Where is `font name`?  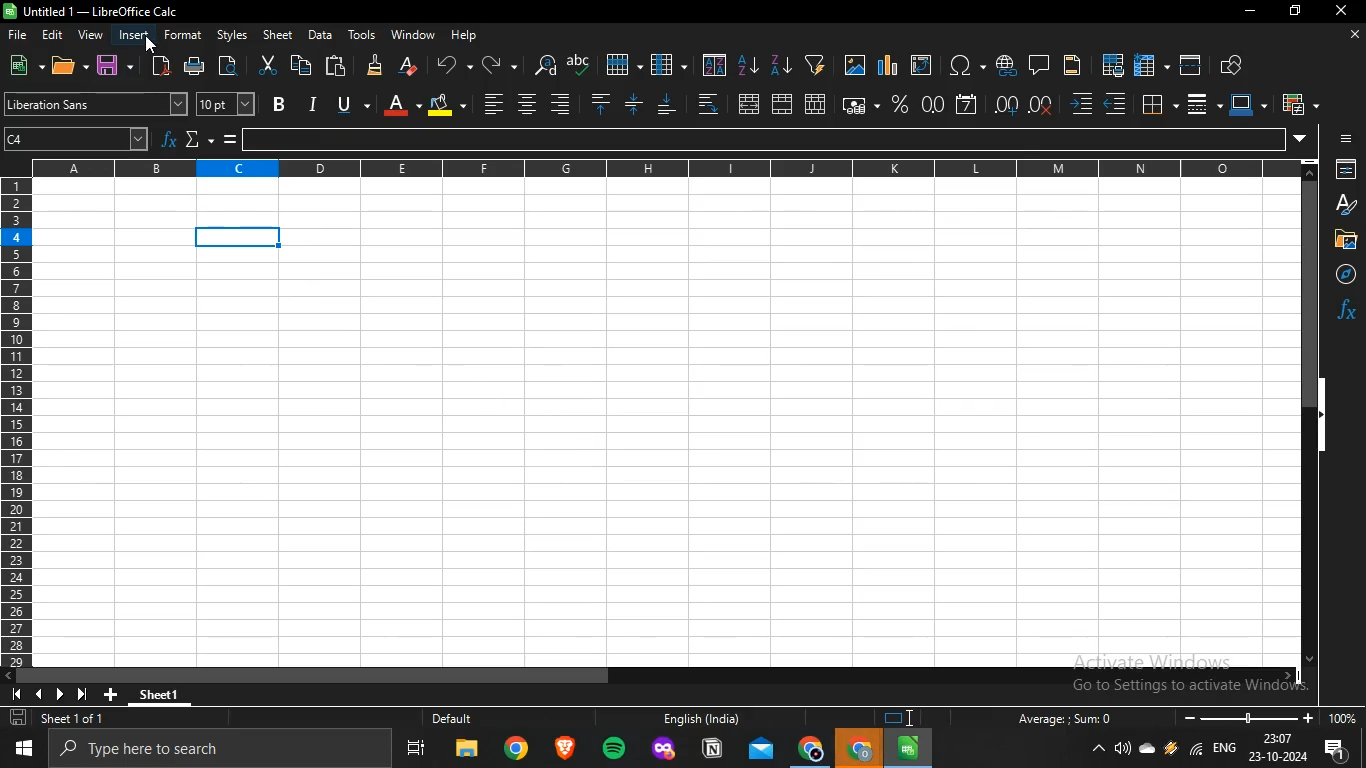
font name is located at coordinates (96, 105).